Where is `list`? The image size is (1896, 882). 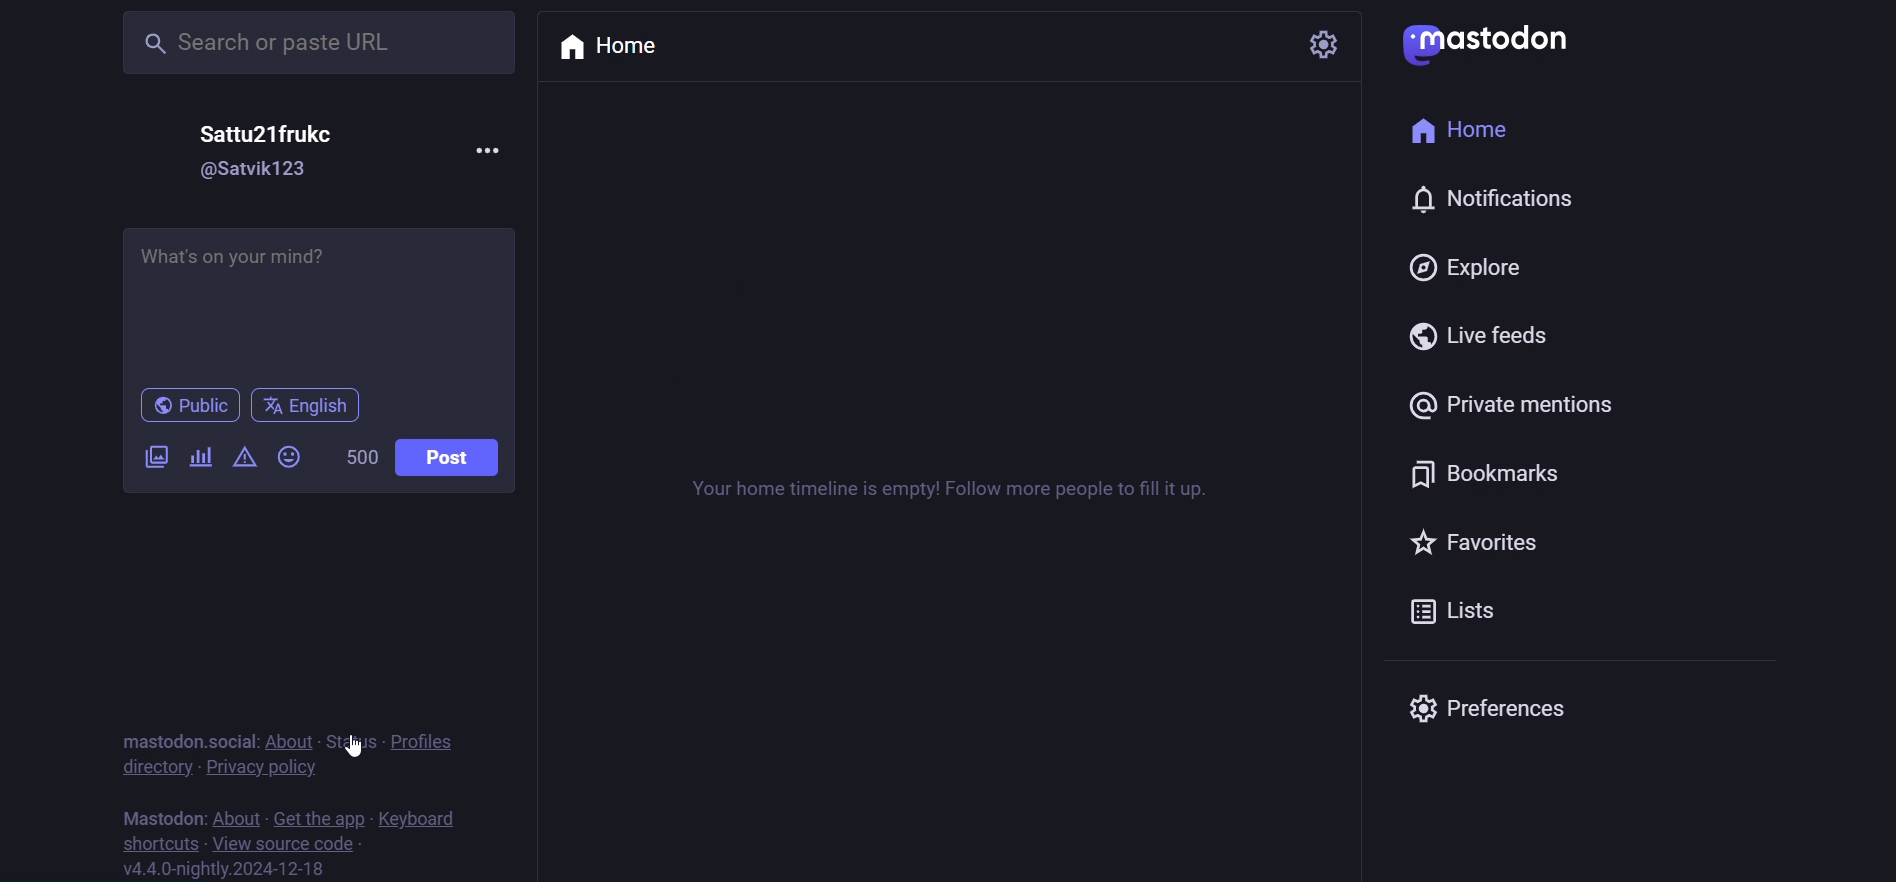
list is located at coordinates (1450, 609).